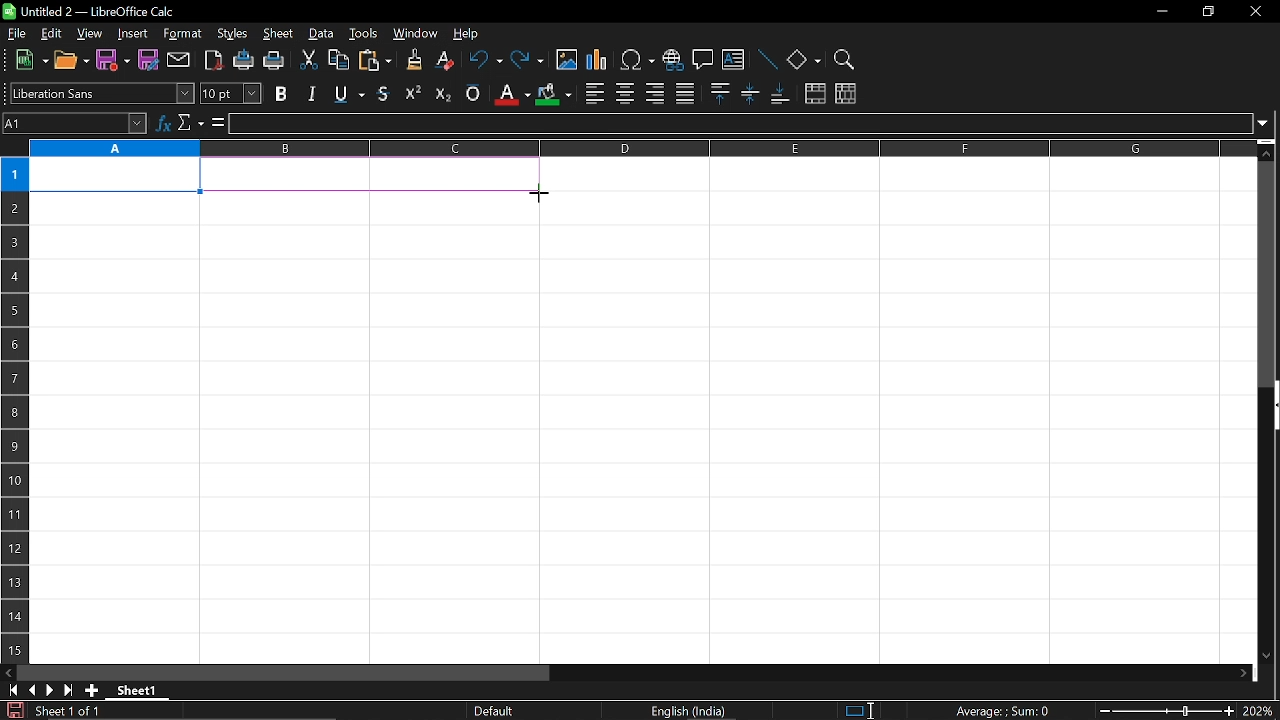  I want to click on justified, so click(685, 92).